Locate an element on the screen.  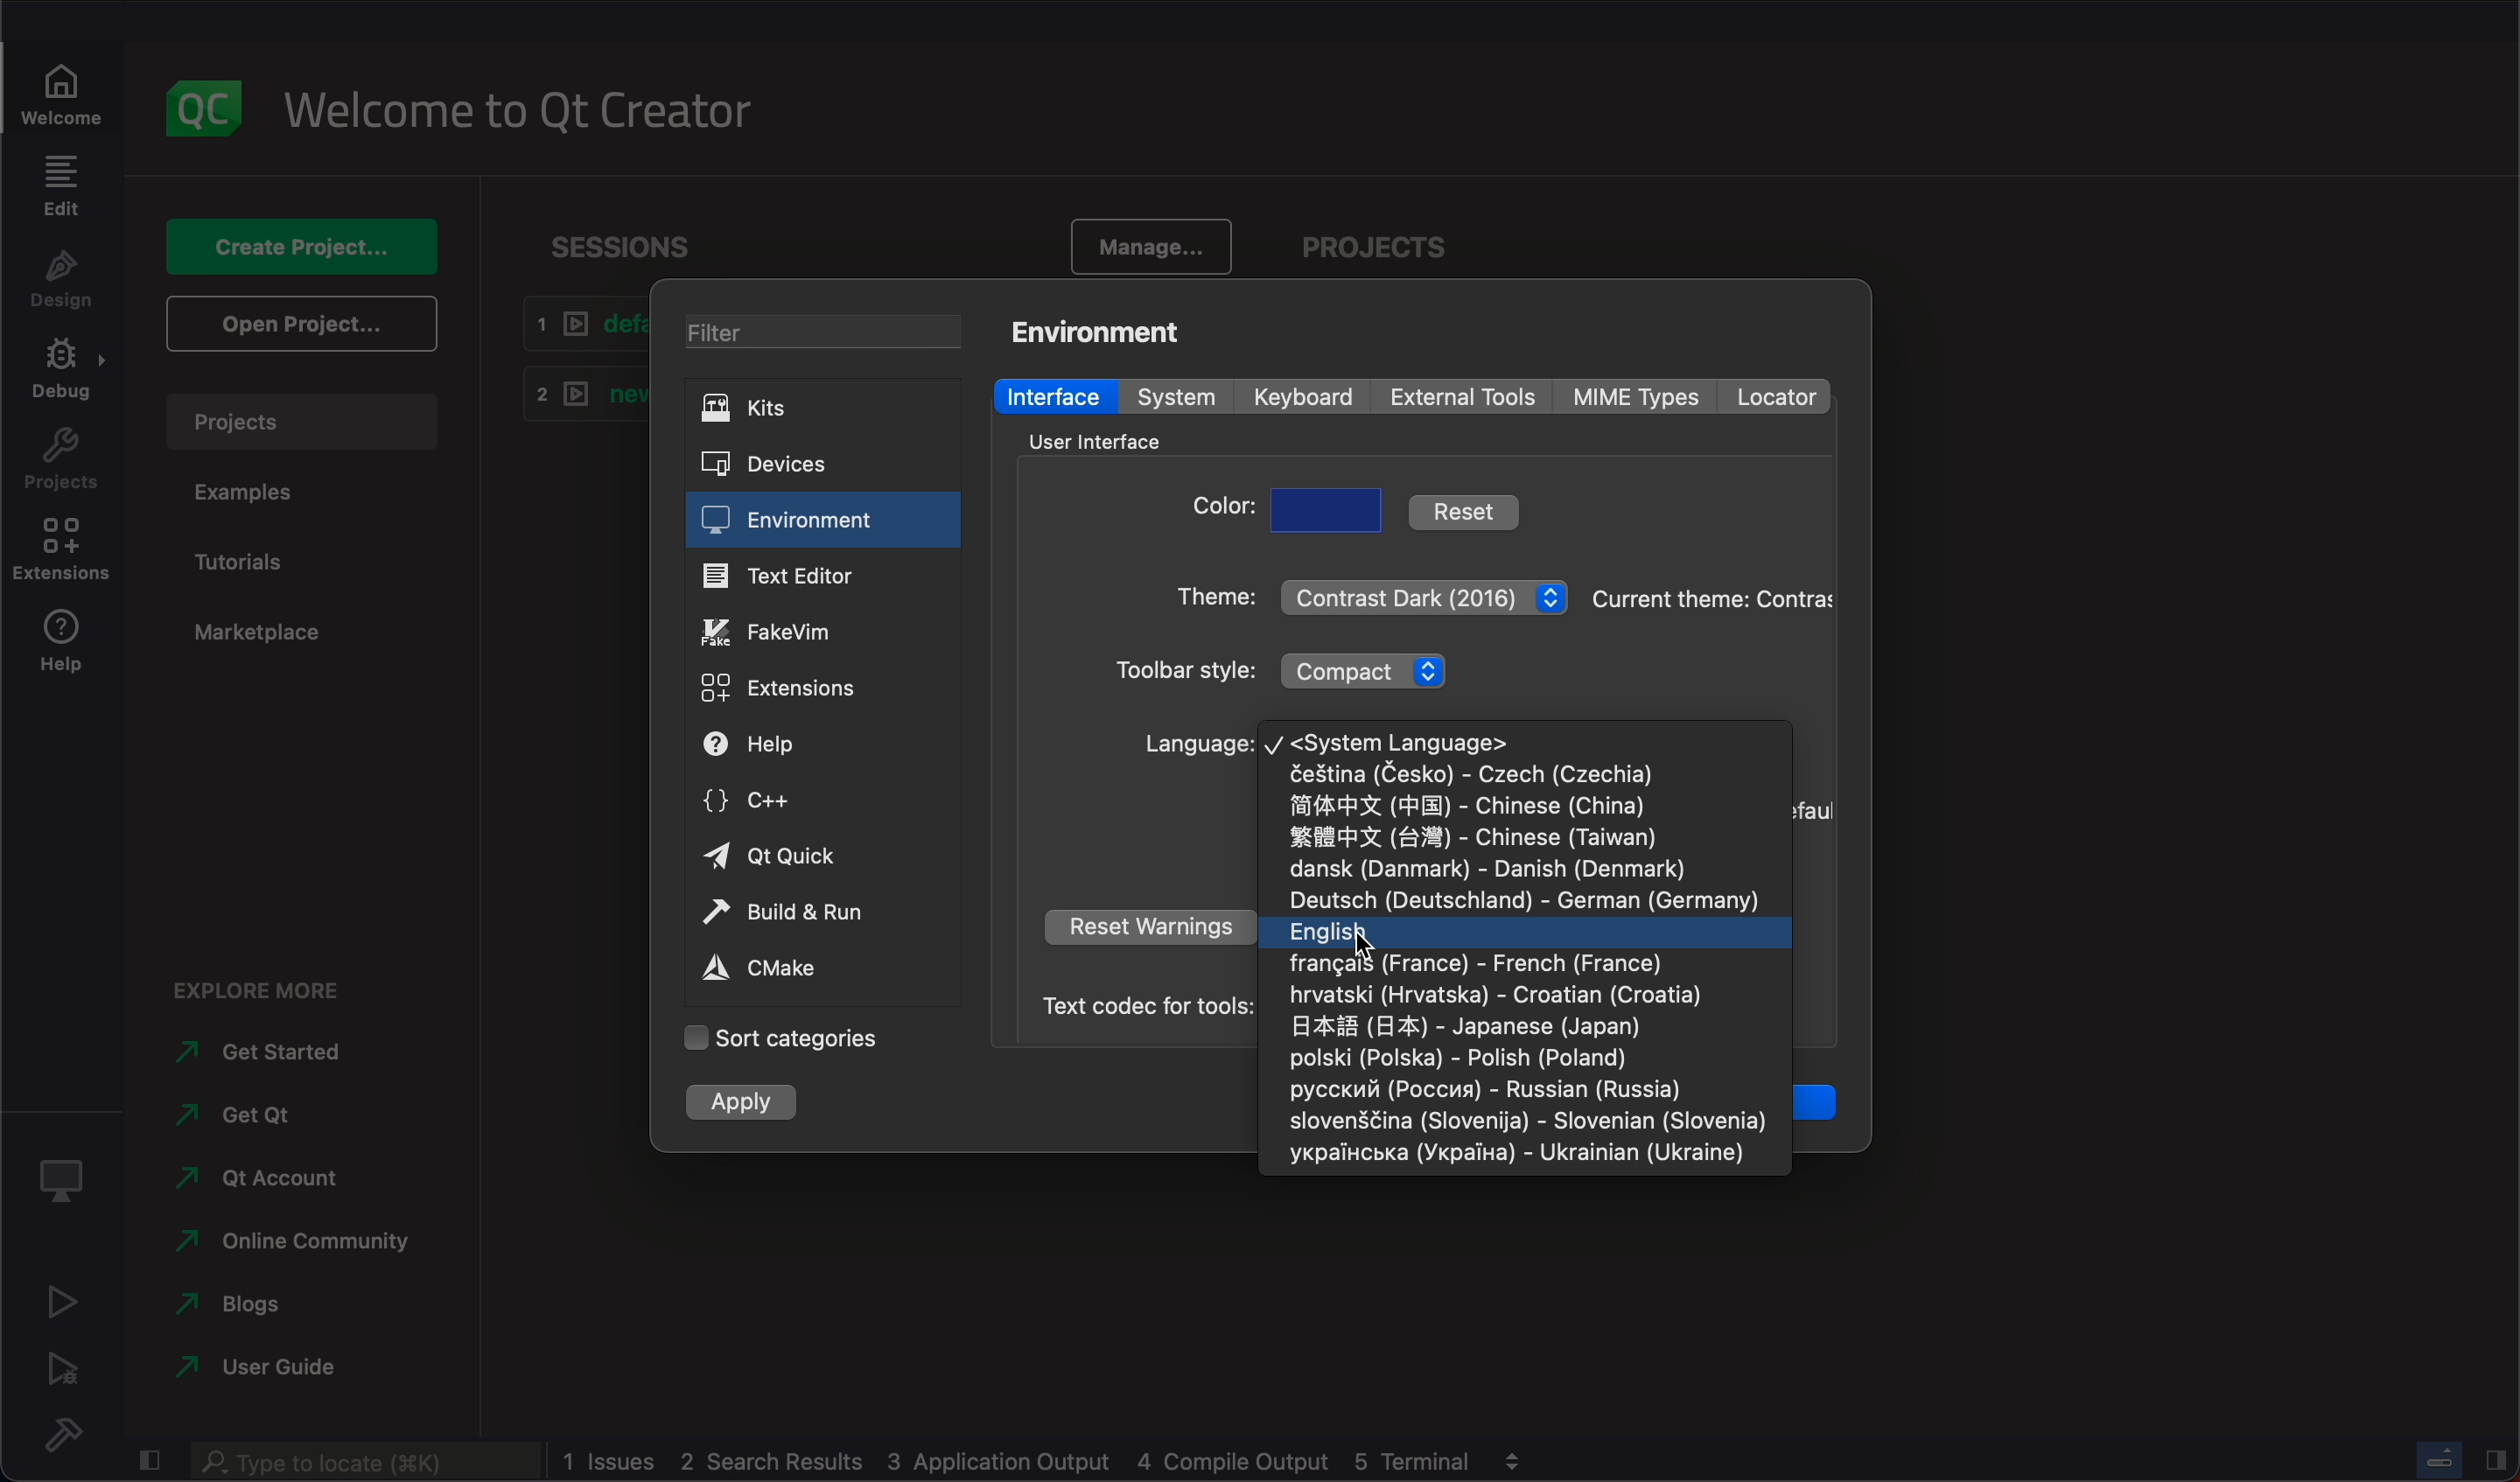
denmark is located at coordinates (1490, 873).